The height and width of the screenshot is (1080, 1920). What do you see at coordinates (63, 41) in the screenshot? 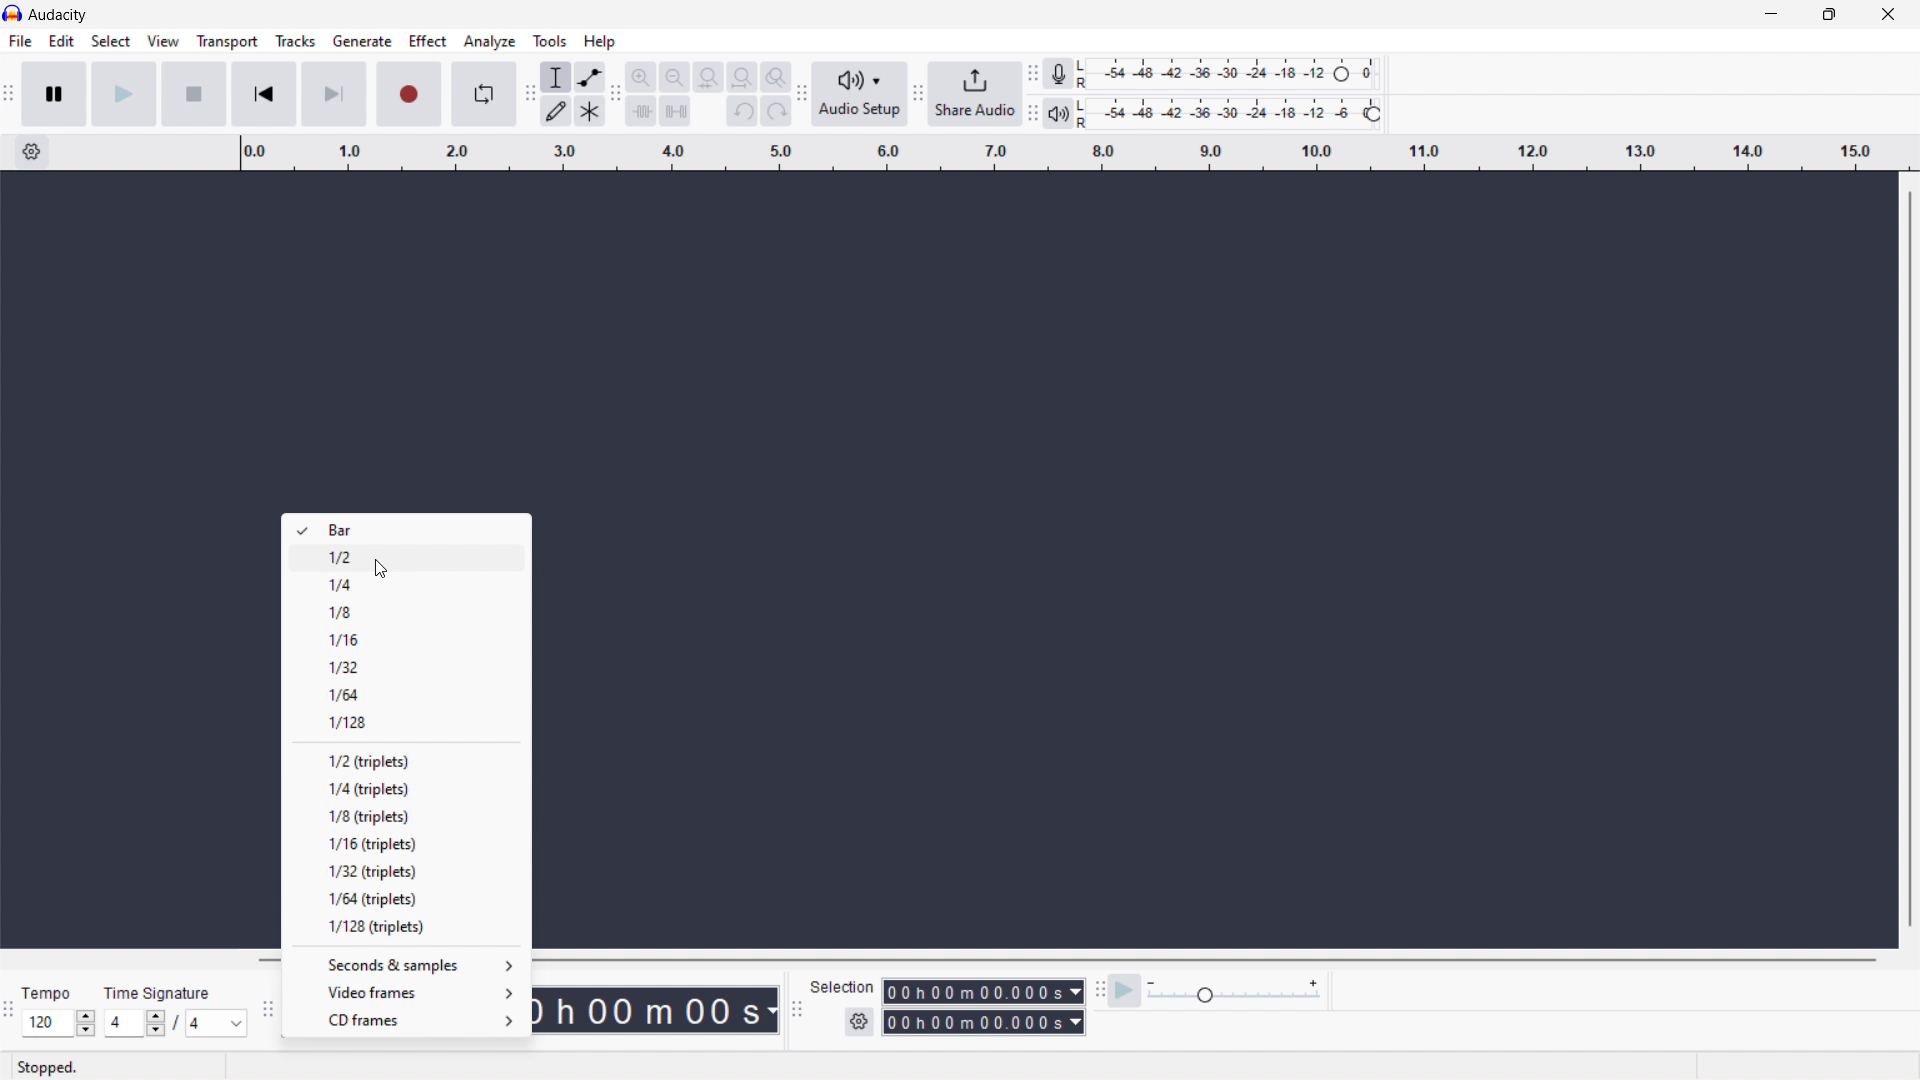
I see `edit` at bounding box center [63, 41].